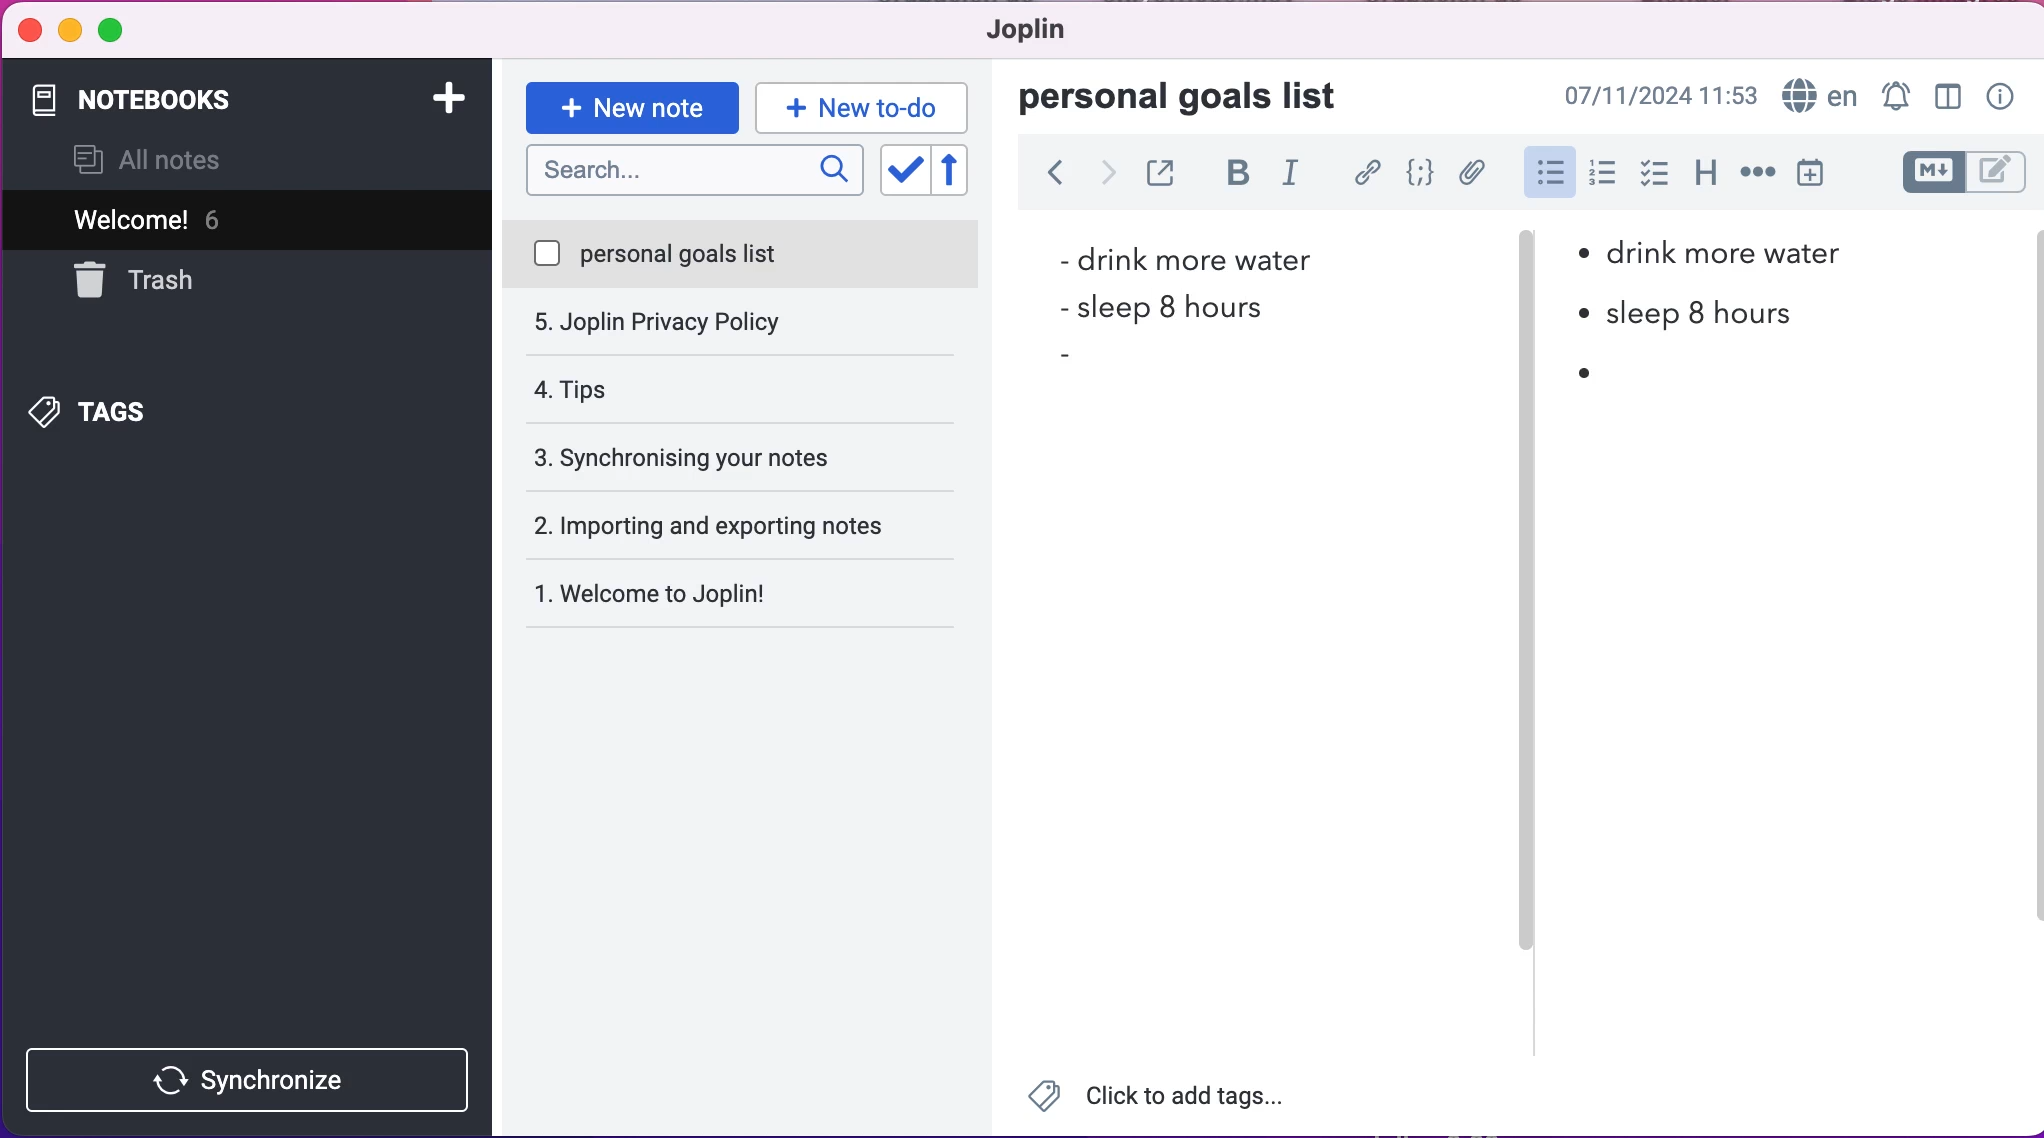 Image resolution: width=2044 pixels, height=1138 pixels. I want to click on bulleted lists, so click(1548, 173).